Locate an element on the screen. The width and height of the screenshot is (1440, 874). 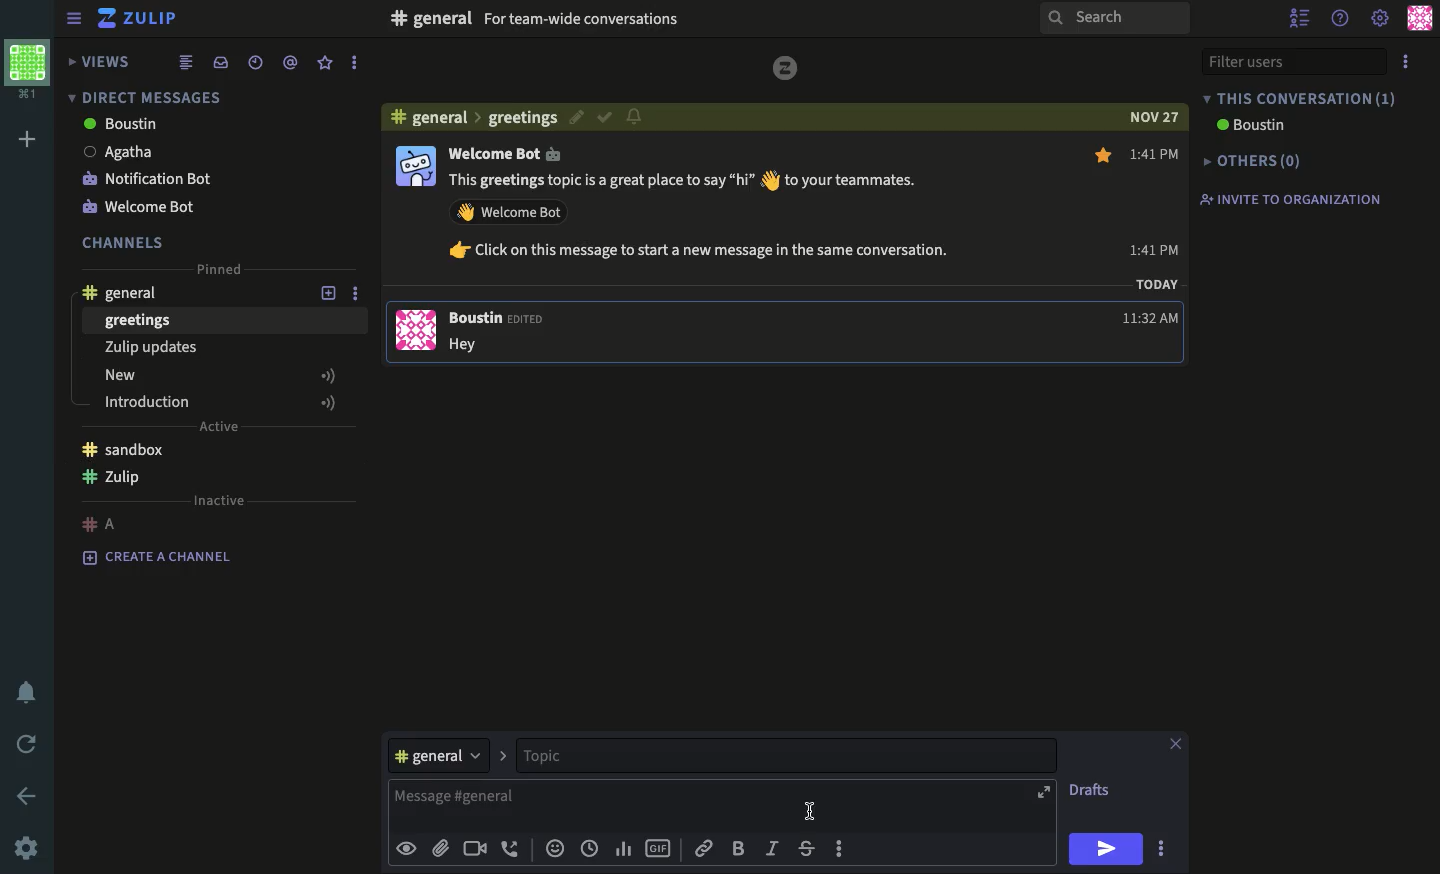
cursor is located at coordinates (809, 809).